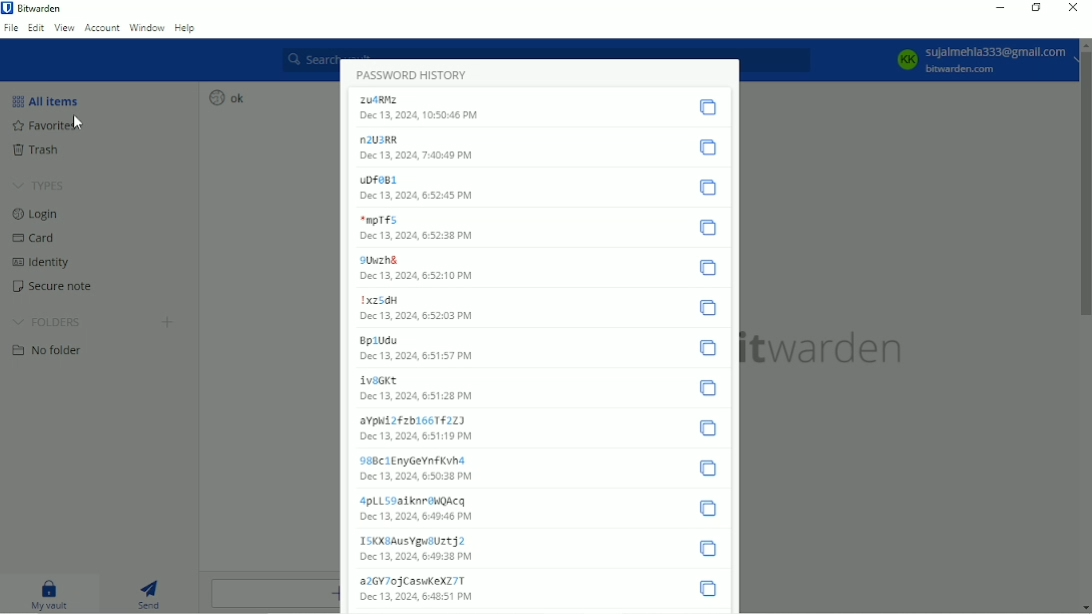 The height and width of the screenshot is (614, 1092). I want to click on View, so click(64, 27).